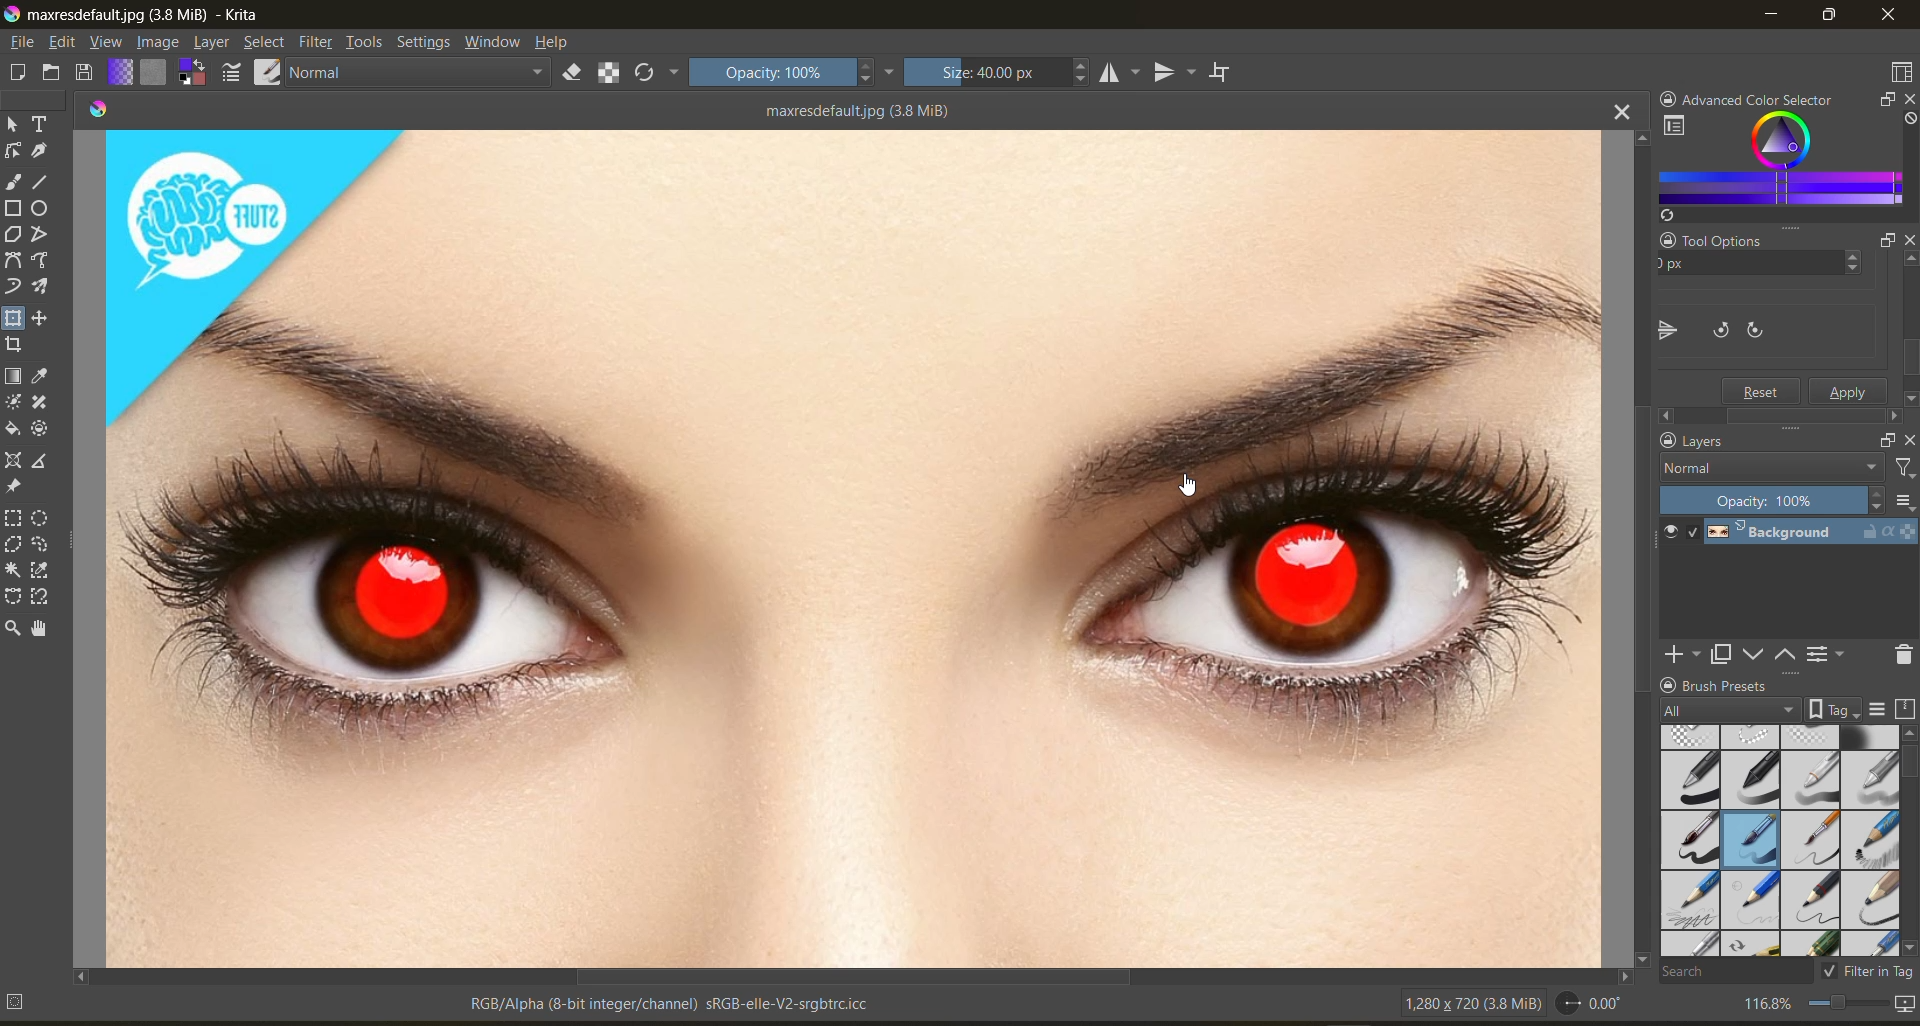  What do you see at coordinates (1002, 72) in the screenshot?
I see `size ` at bounding box center [1002, 72].